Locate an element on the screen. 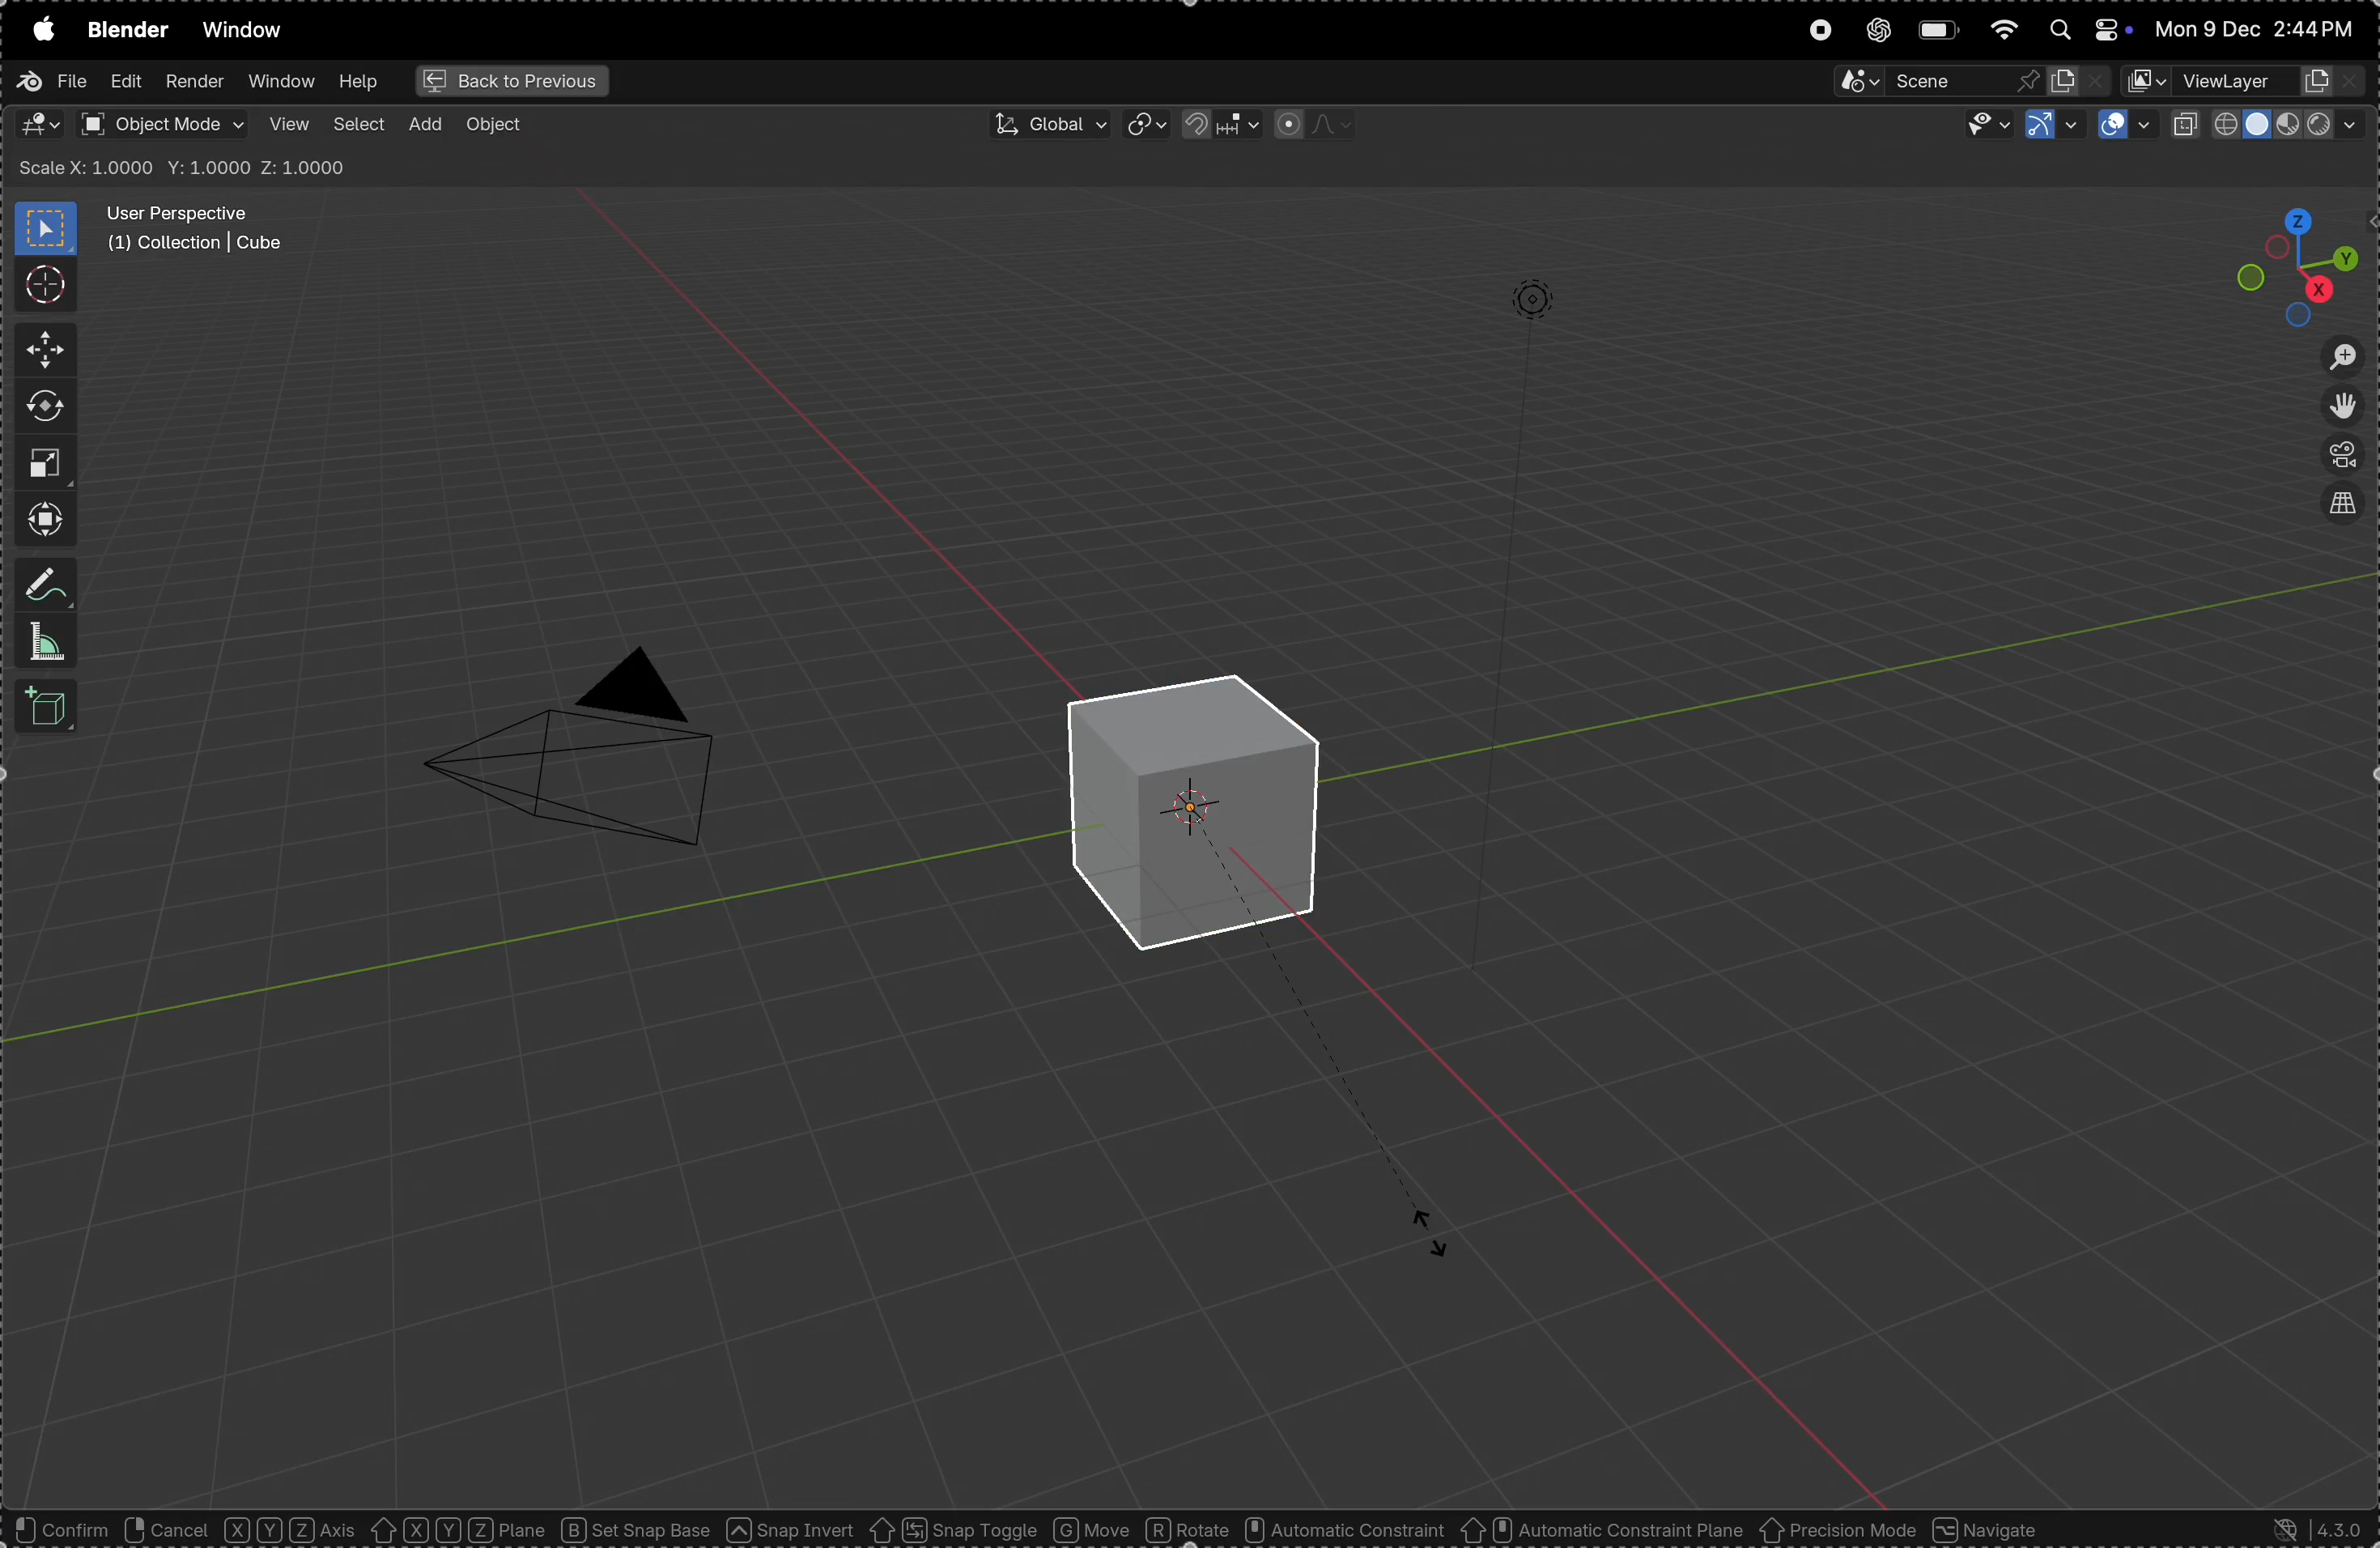  editor type is located at coordinates (39, 127).